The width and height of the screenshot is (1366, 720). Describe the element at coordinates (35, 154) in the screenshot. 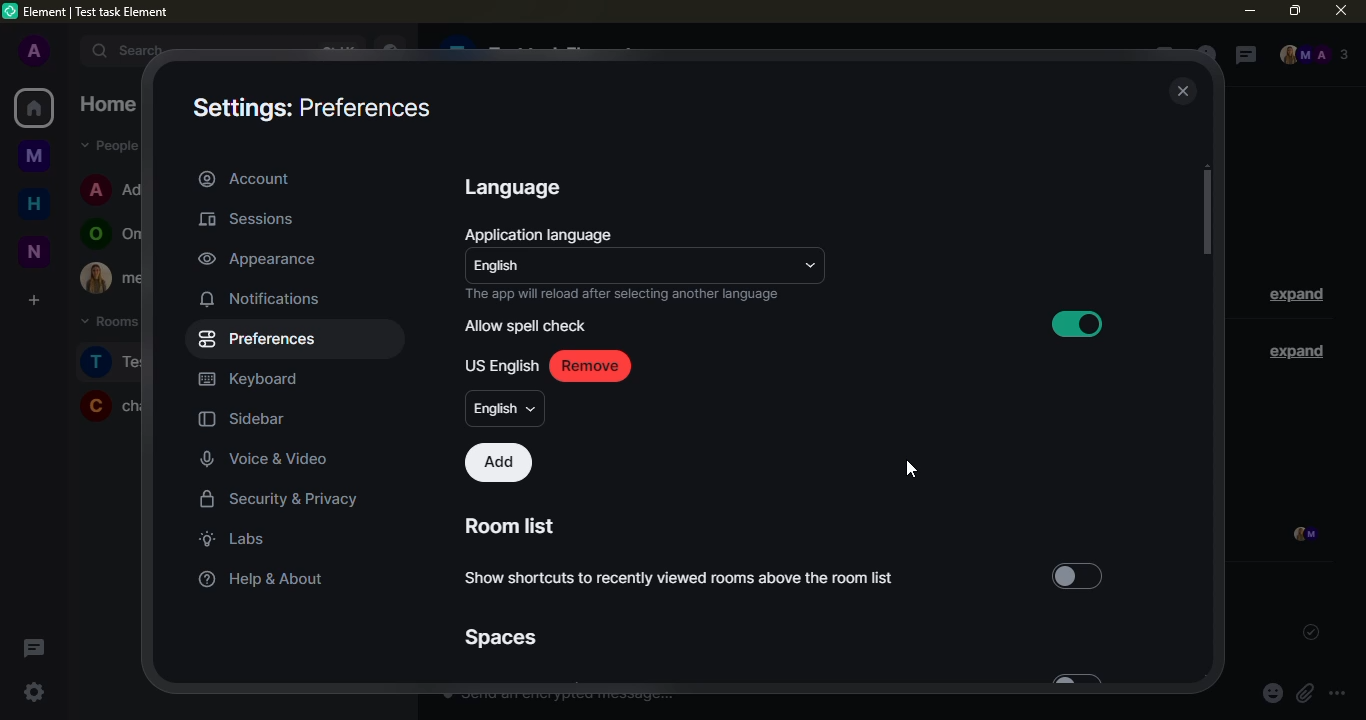

I see `myspace` at that location.